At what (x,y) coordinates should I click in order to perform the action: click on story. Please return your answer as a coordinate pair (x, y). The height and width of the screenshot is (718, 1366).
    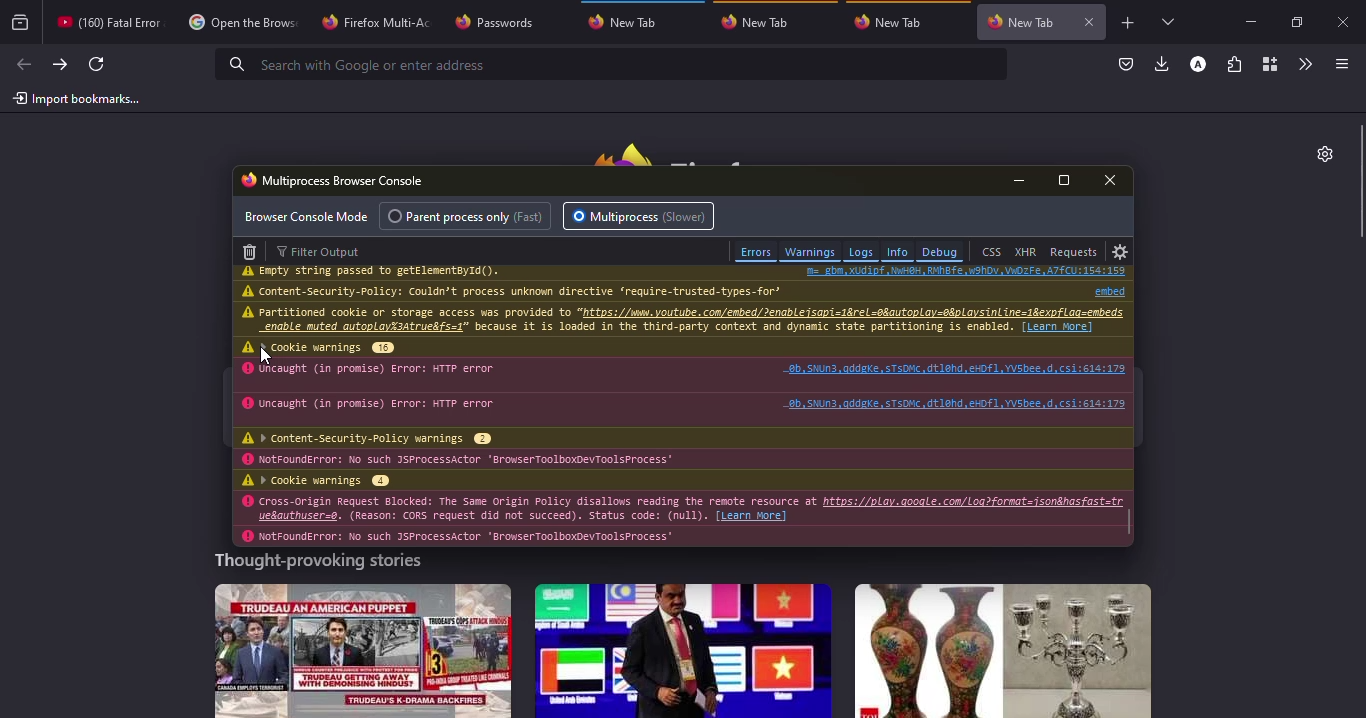
    Looking at the image, I should click on (683, 650).